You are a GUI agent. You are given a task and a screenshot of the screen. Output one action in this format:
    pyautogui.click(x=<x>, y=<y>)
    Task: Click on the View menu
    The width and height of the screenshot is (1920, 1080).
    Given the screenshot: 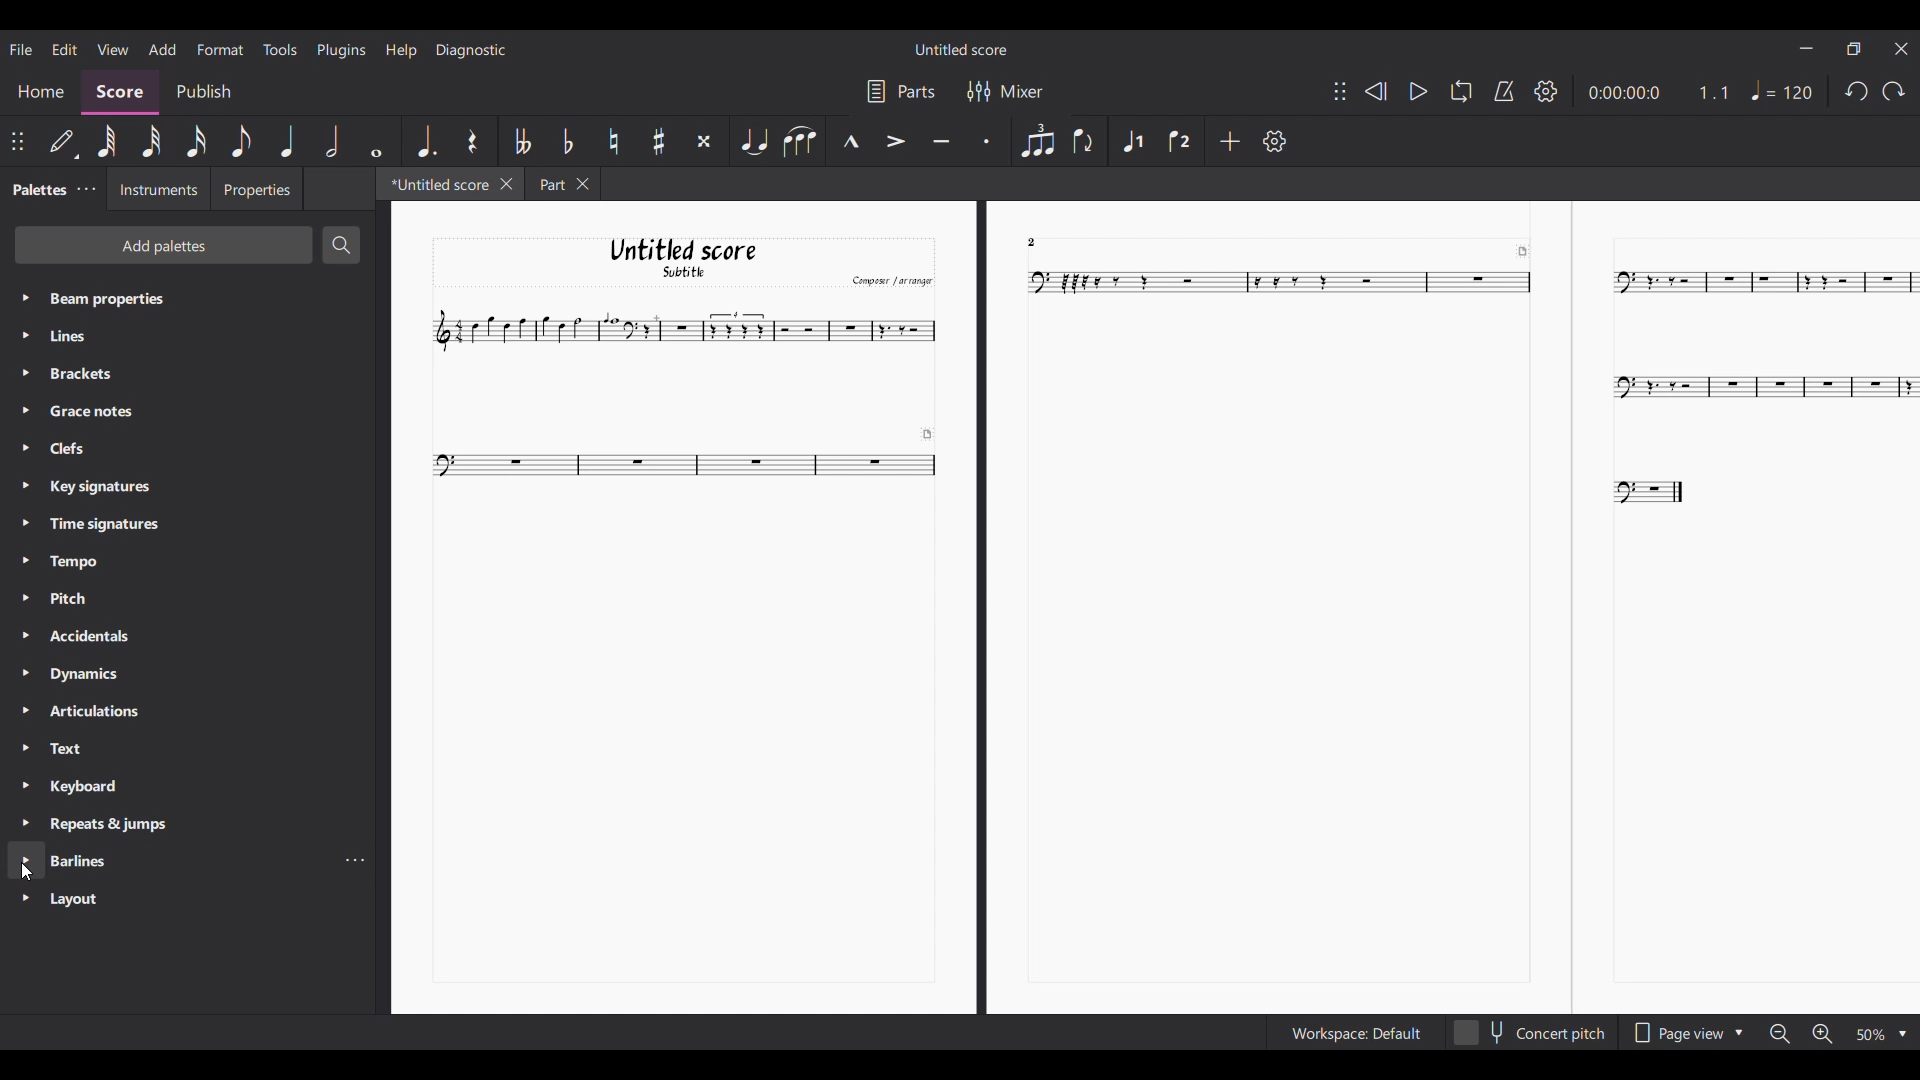 What is the action you would take?
    pyautogui.click(x=113, y=48)
    